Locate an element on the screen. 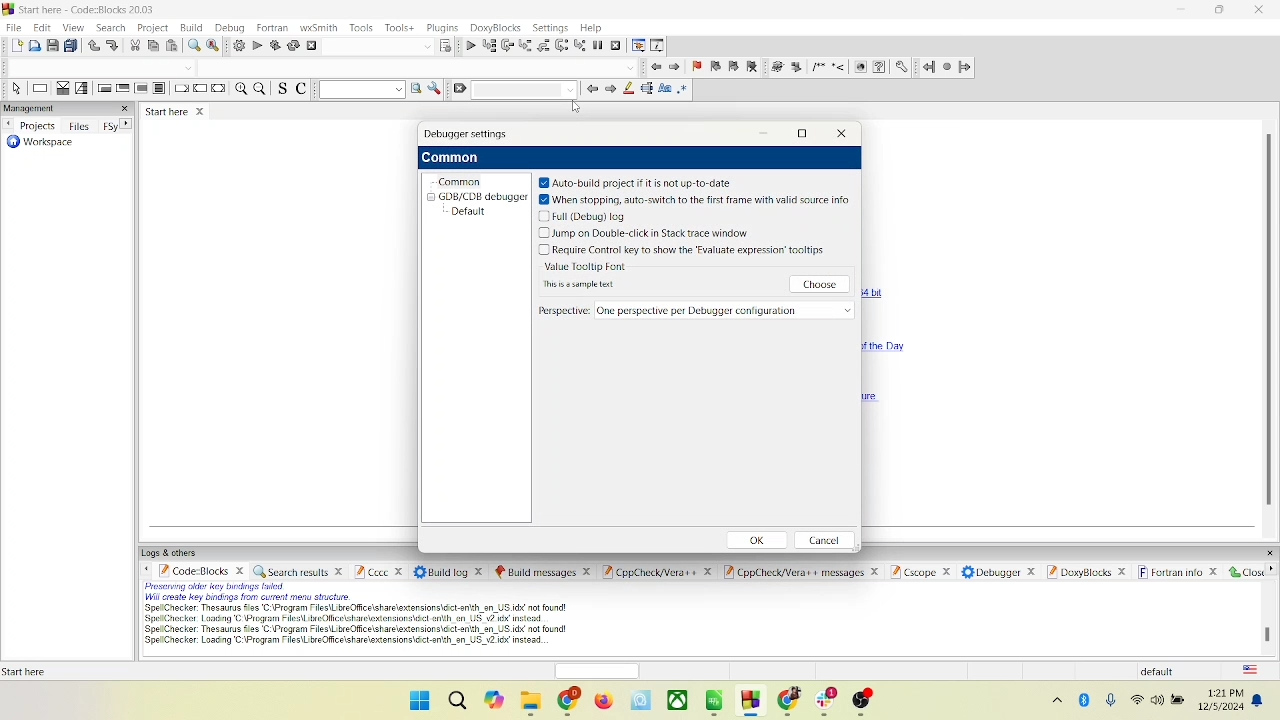  run is located at coordinates (256, 45).